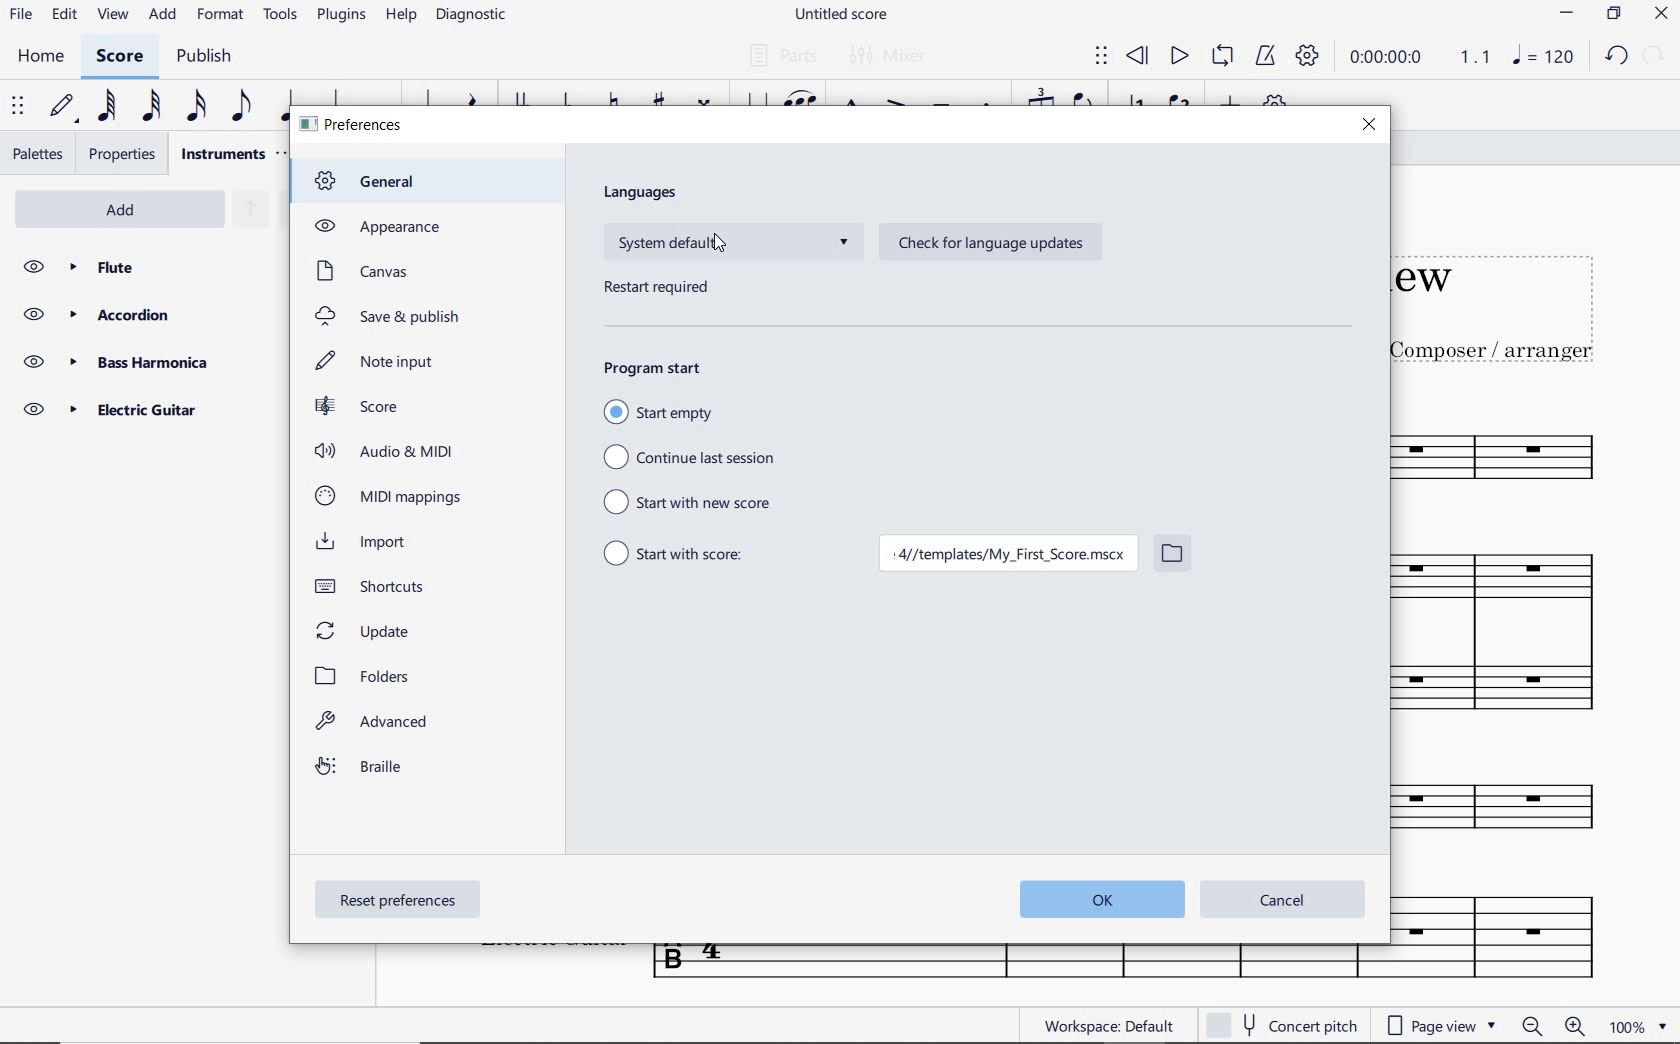 The height and width of the screenshot is (1044, 1680). I want to click on save & publish, so click(390, 318).